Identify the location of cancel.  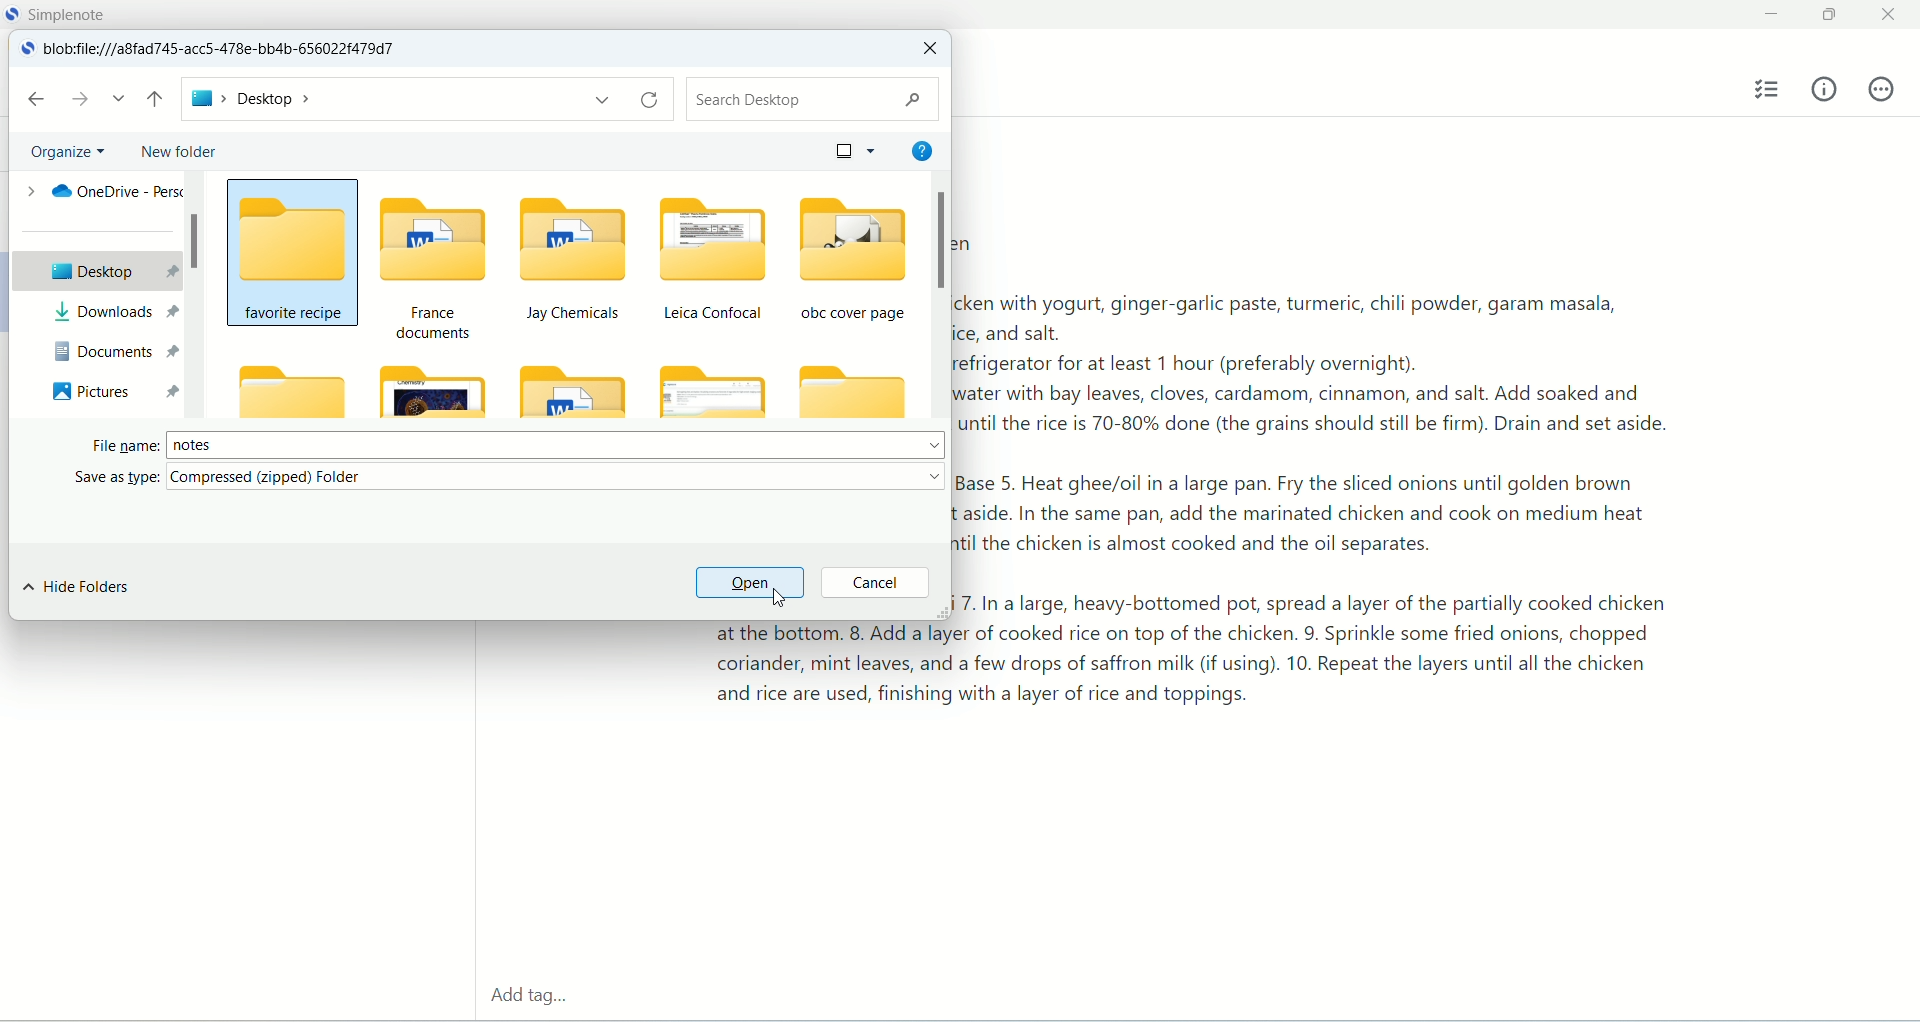
(875, 584).